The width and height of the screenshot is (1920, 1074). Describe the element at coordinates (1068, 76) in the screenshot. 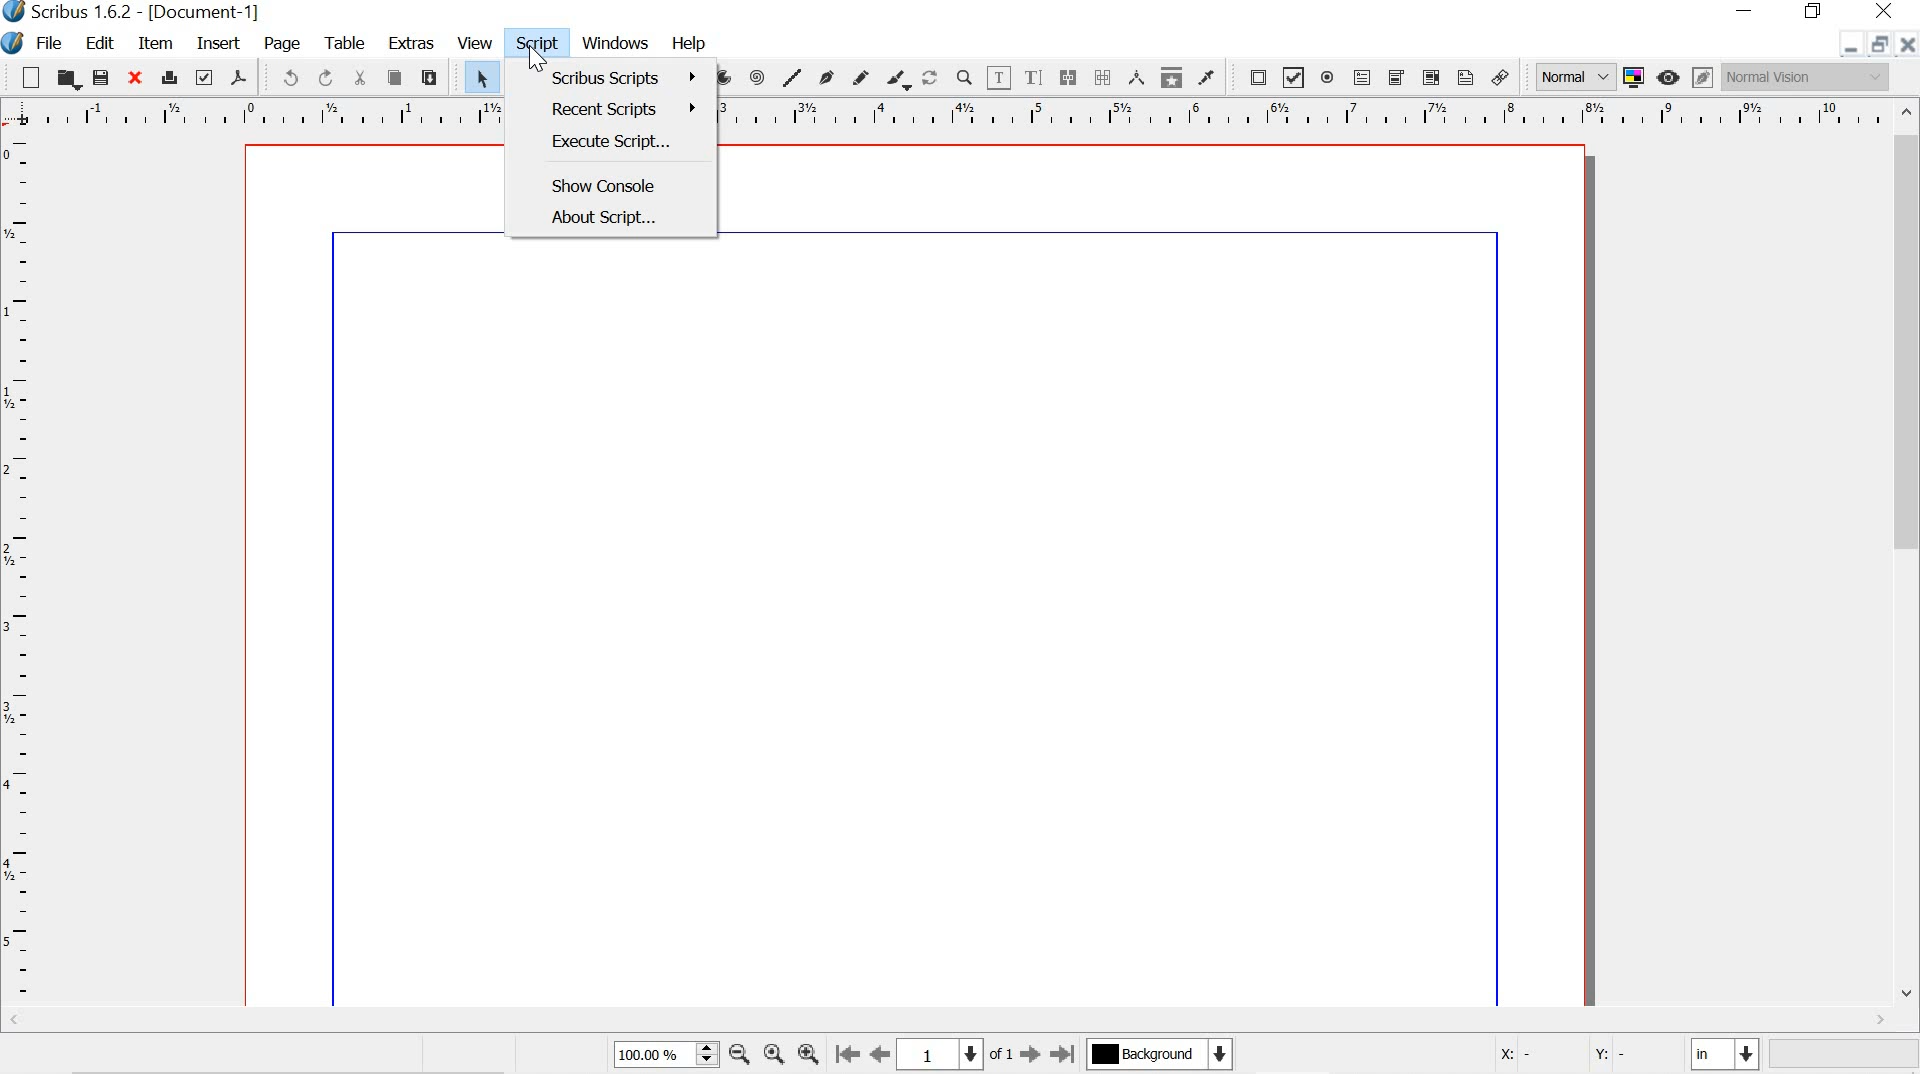

I see `link text frames` at that location.